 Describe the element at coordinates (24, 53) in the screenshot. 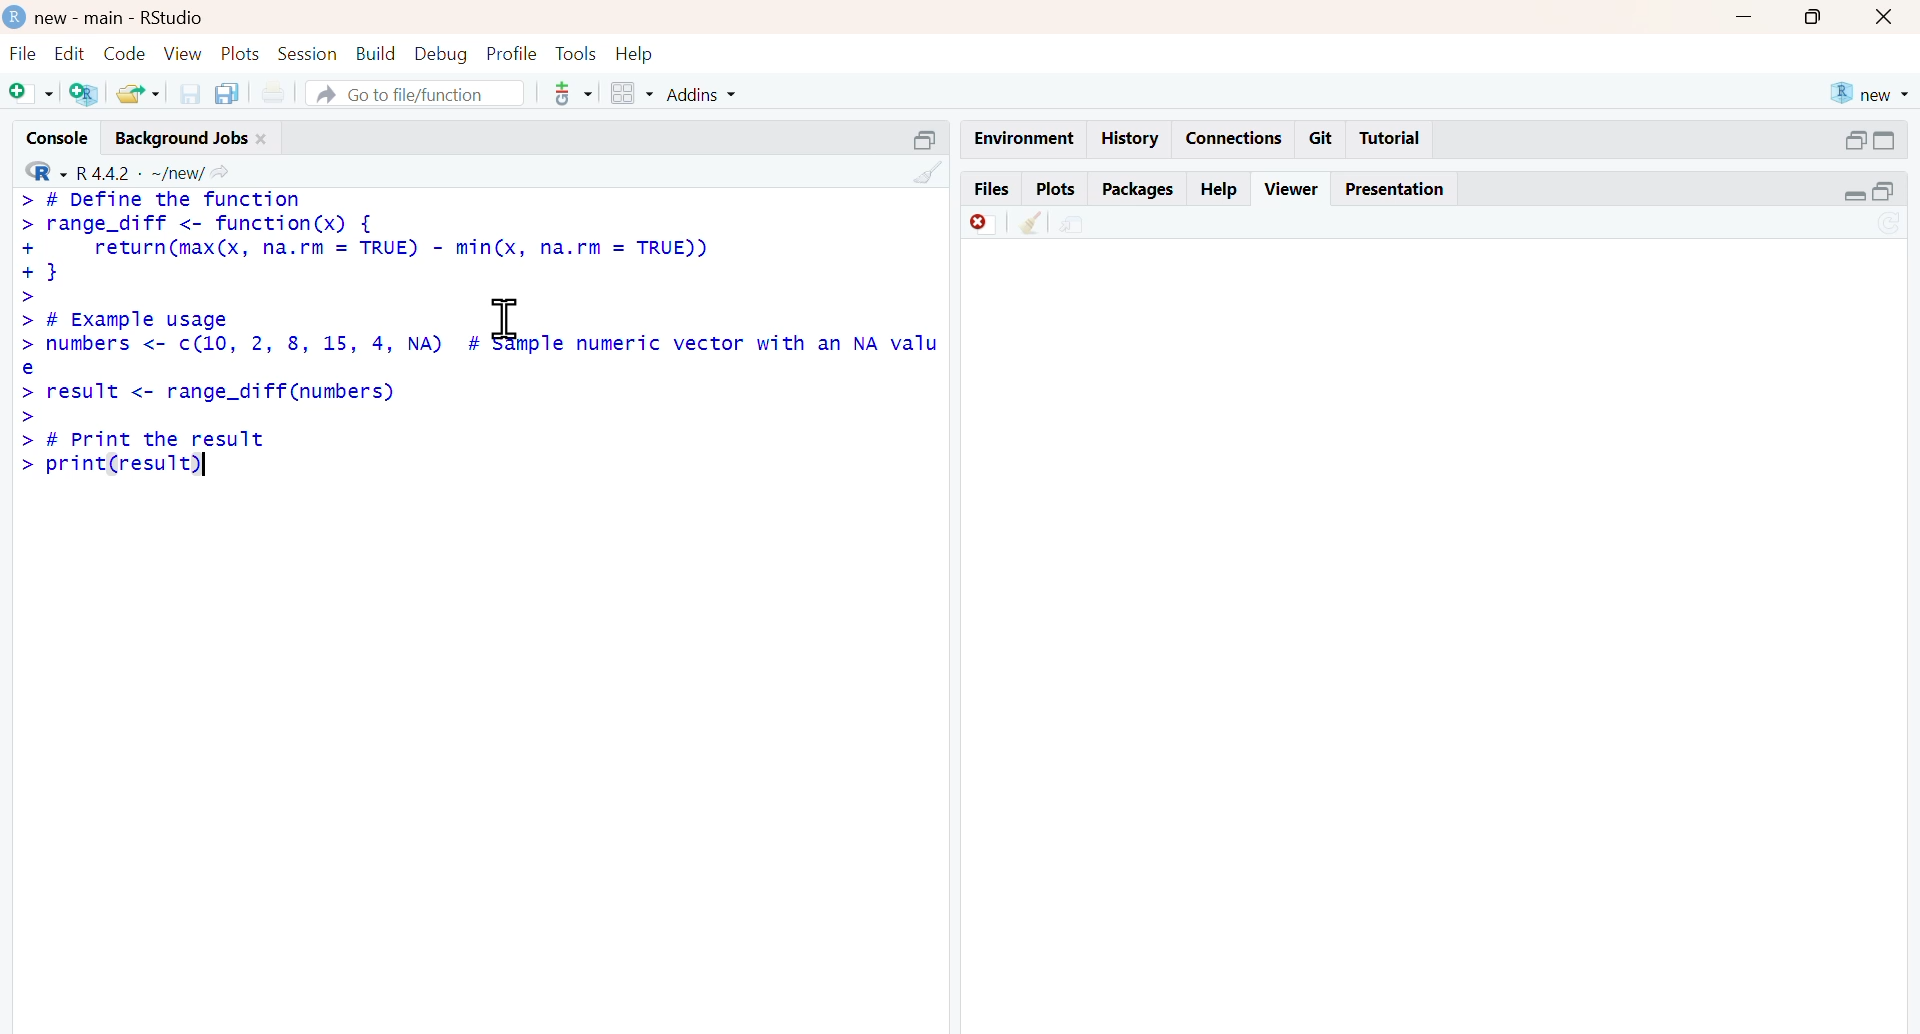

I see `file` at that location.